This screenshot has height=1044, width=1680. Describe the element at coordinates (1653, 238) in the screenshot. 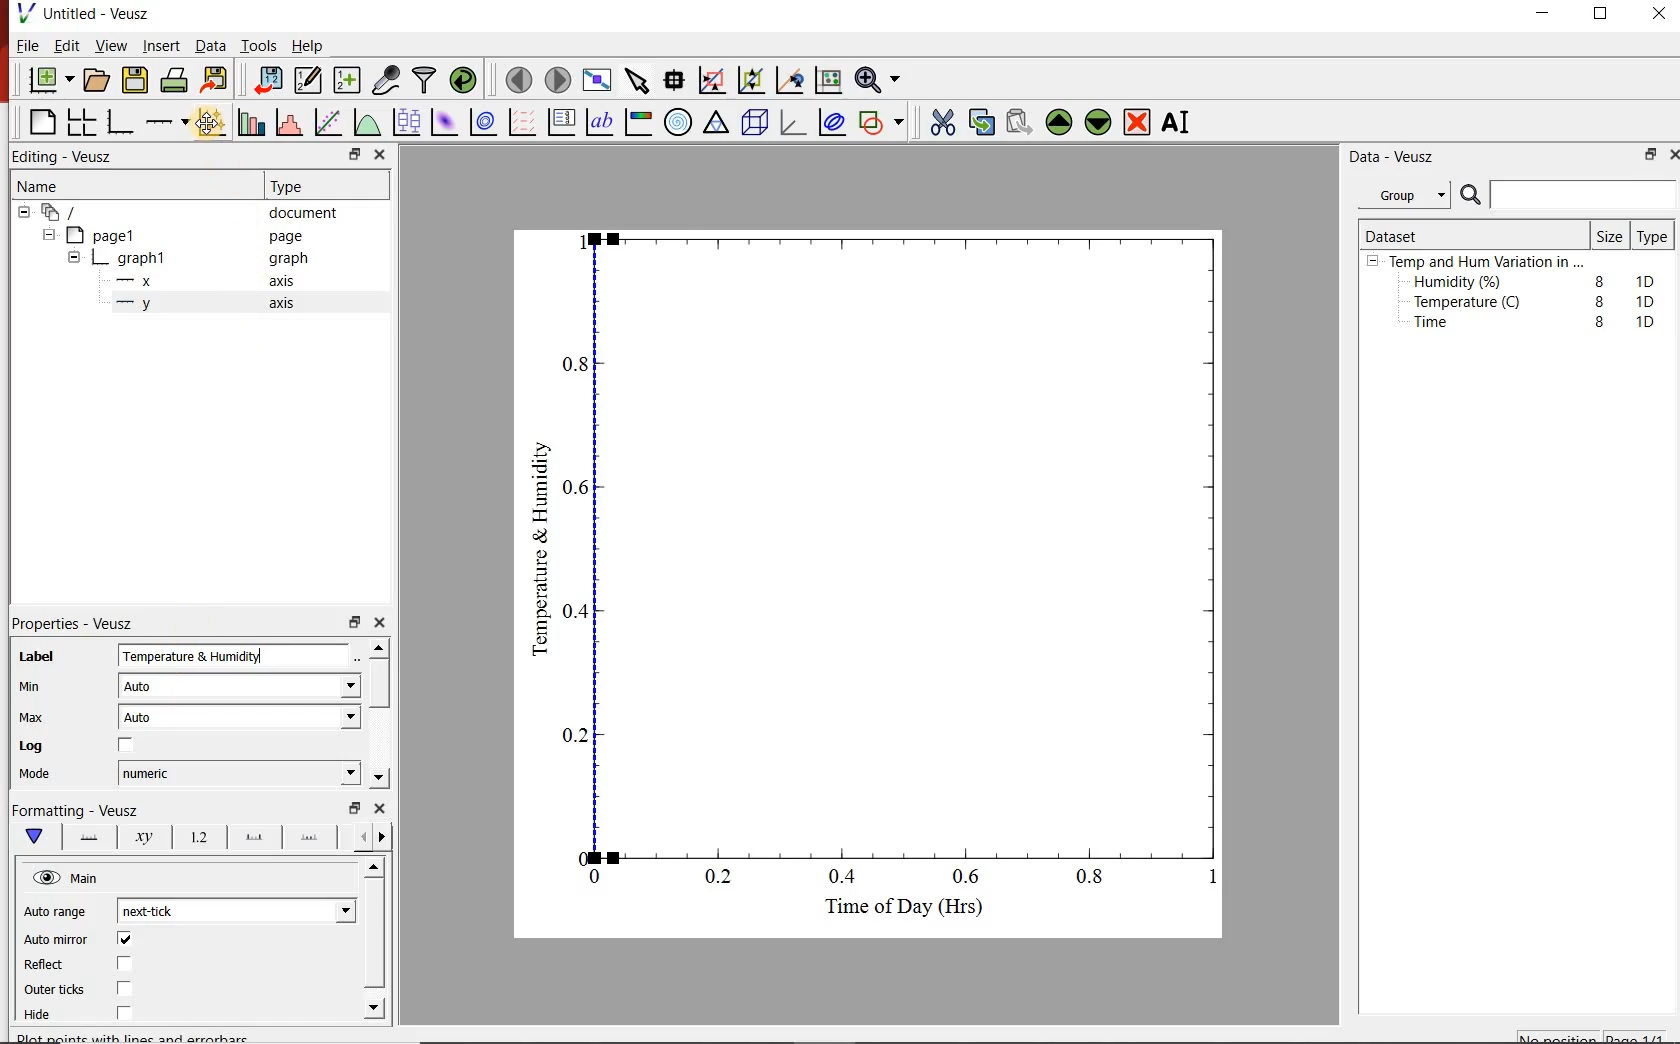

I see `Type` at that location.